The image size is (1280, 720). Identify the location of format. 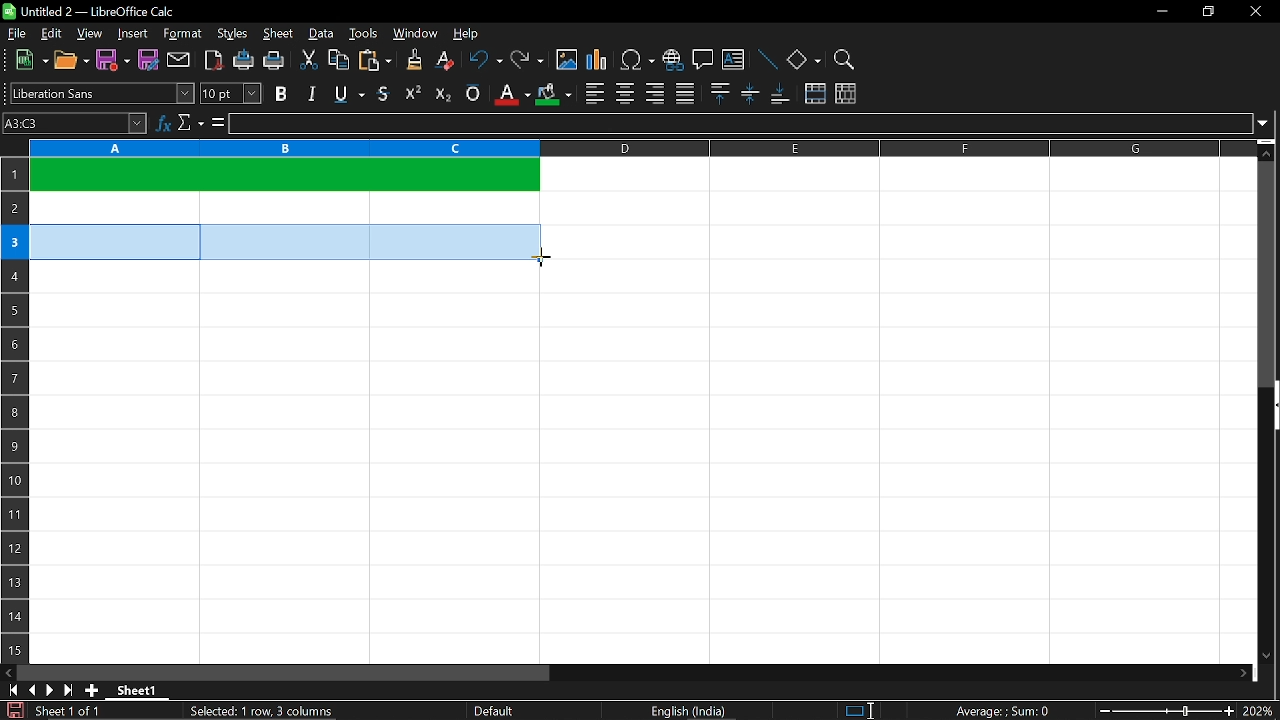
(183, 34).